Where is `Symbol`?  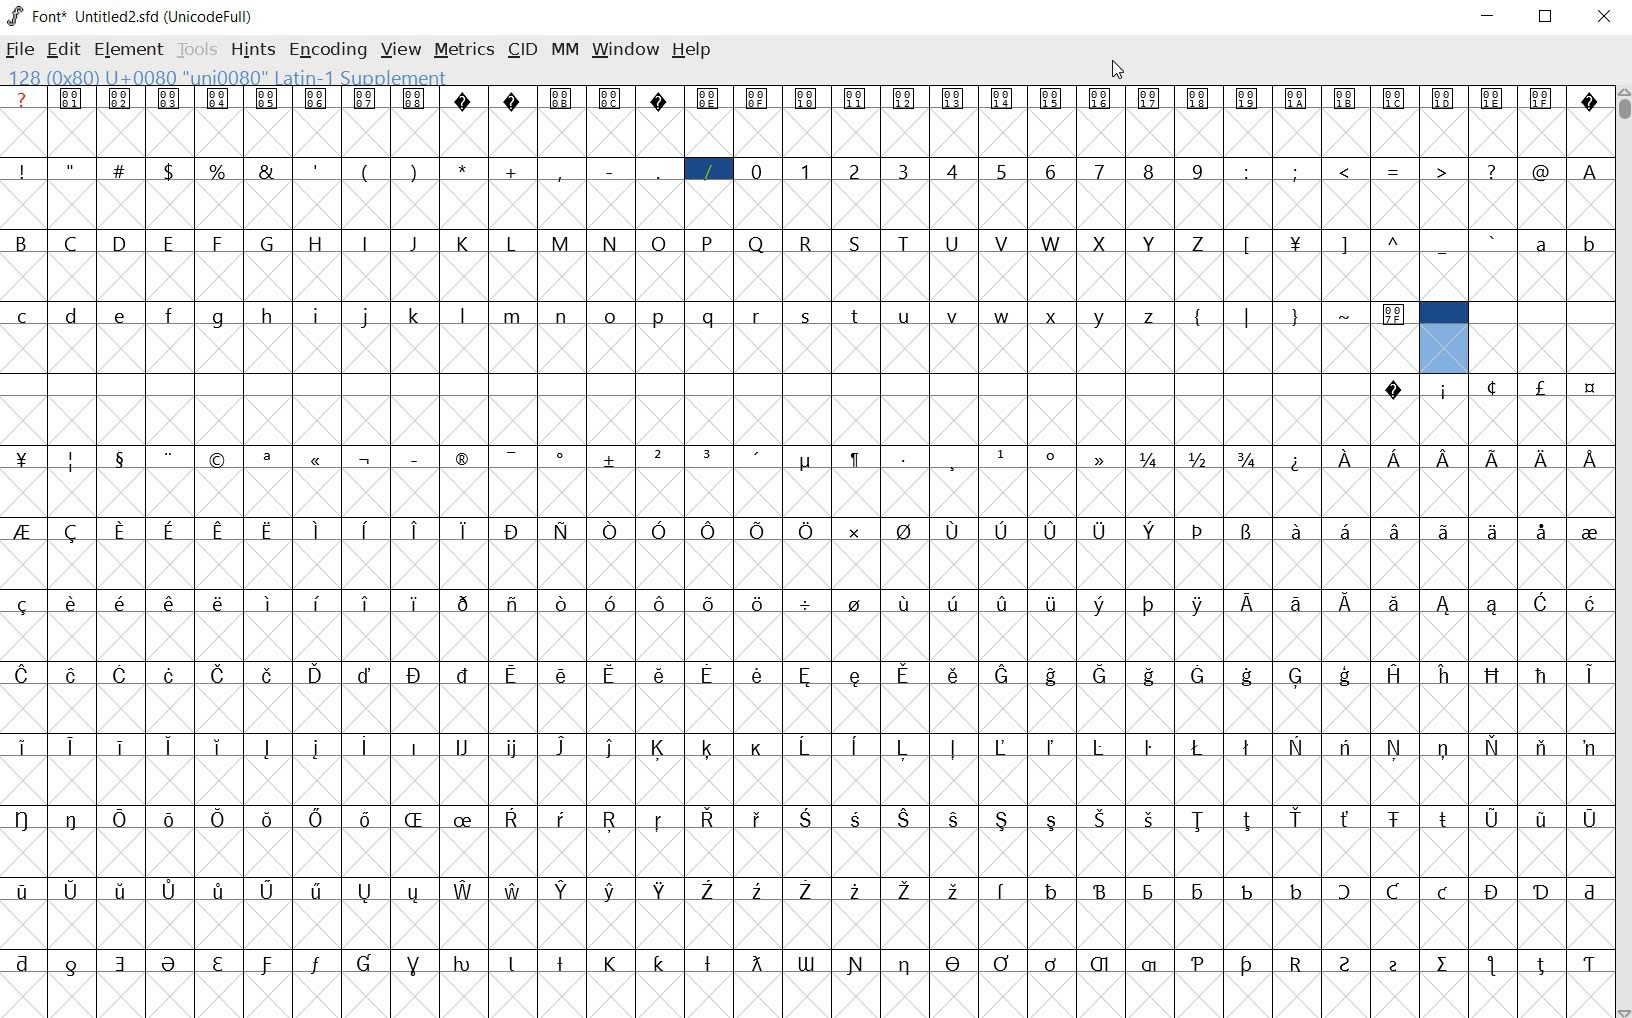
Symbol is located at coordinates (957, 817).